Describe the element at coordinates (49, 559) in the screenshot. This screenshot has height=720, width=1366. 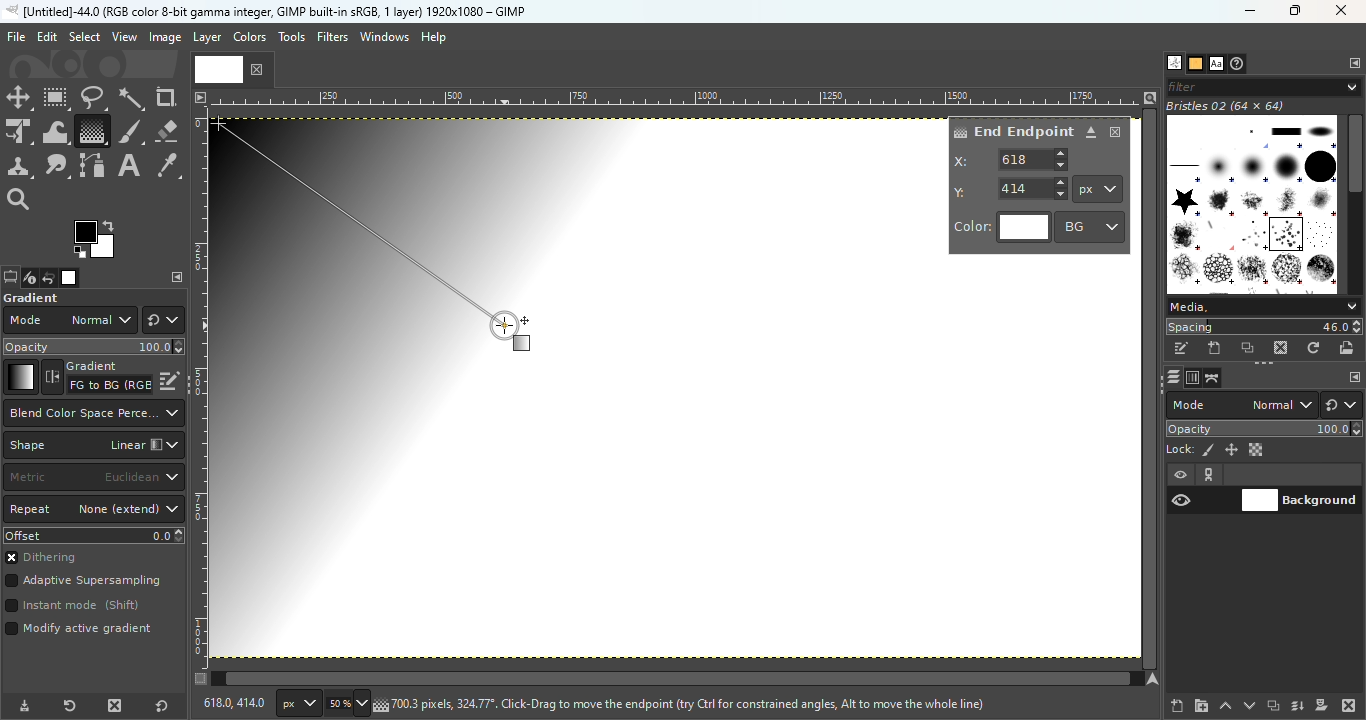
I see `Dithering` at that location.